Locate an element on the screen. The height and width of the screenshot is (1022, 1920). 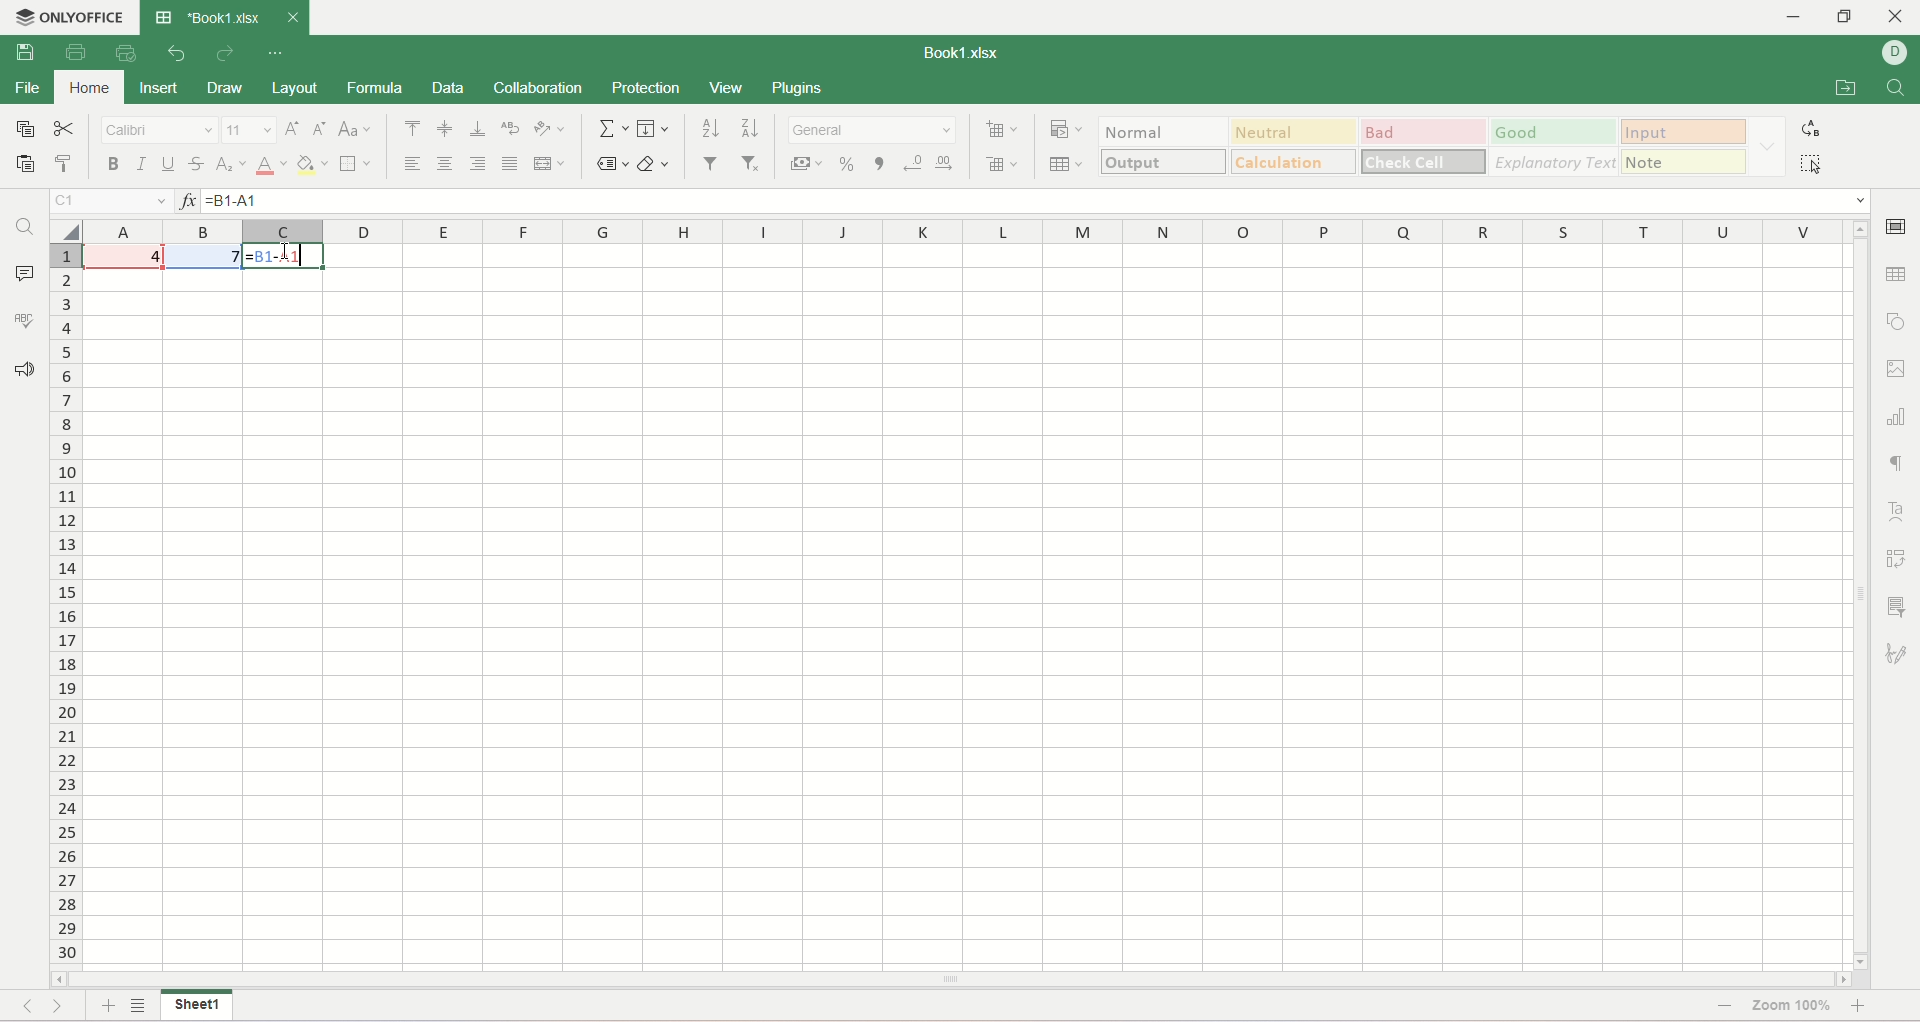
paste is located at coordinates (27, 166).